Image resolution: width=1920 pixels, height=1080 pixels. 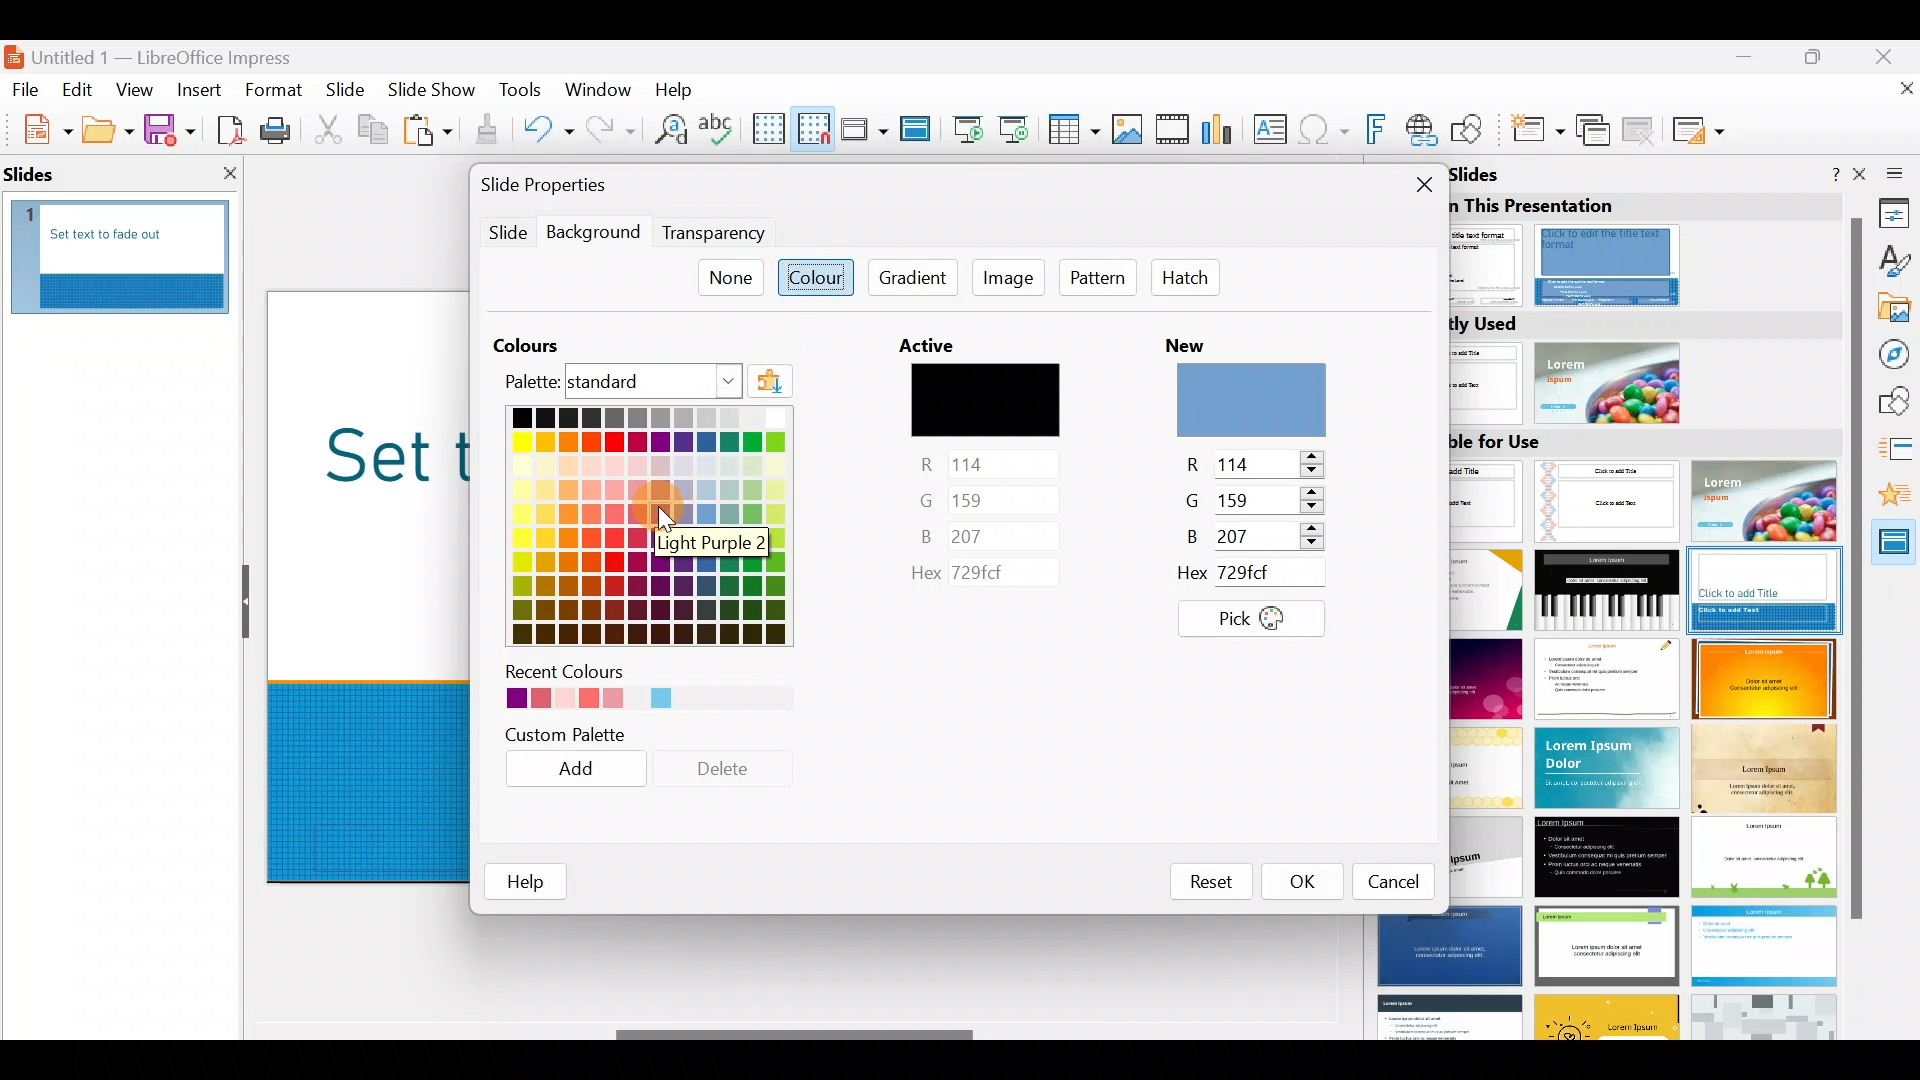 I want to click on Insert, so click(x=198, y=90).